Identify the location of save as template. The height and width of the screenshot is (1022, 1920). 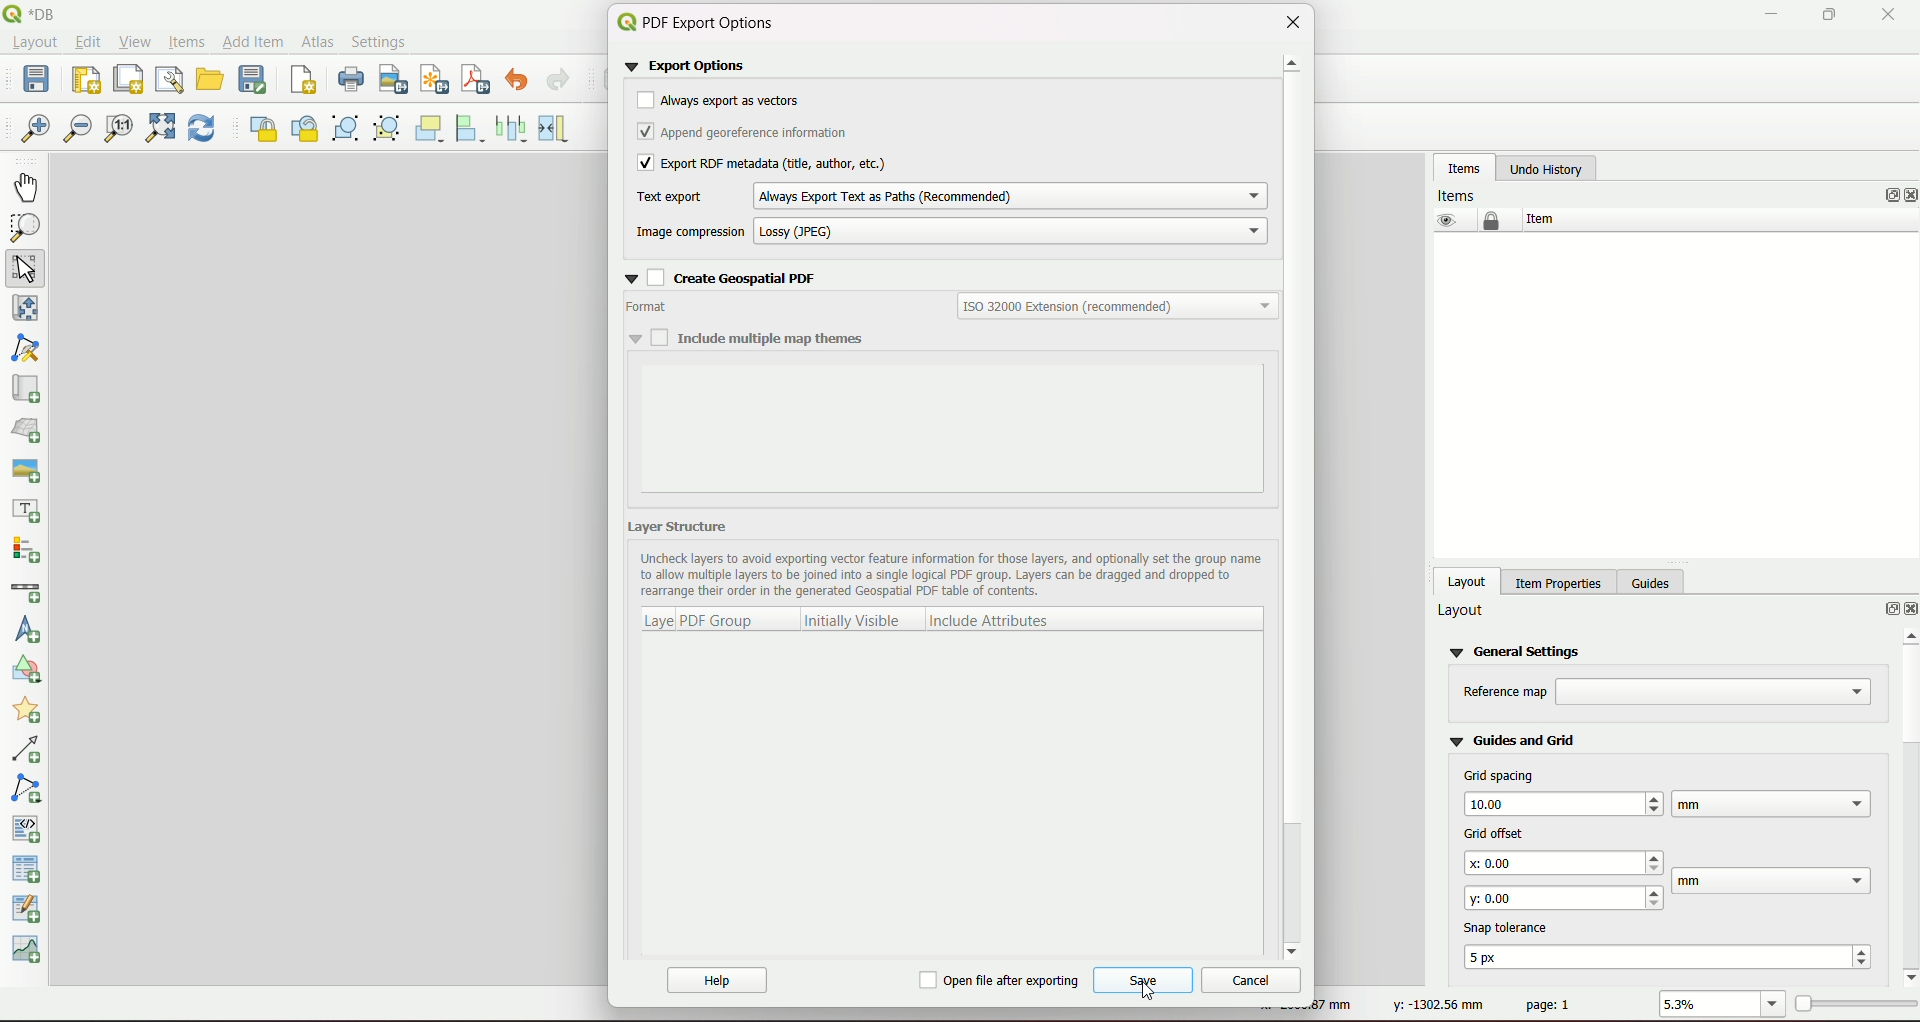
(254, 80).